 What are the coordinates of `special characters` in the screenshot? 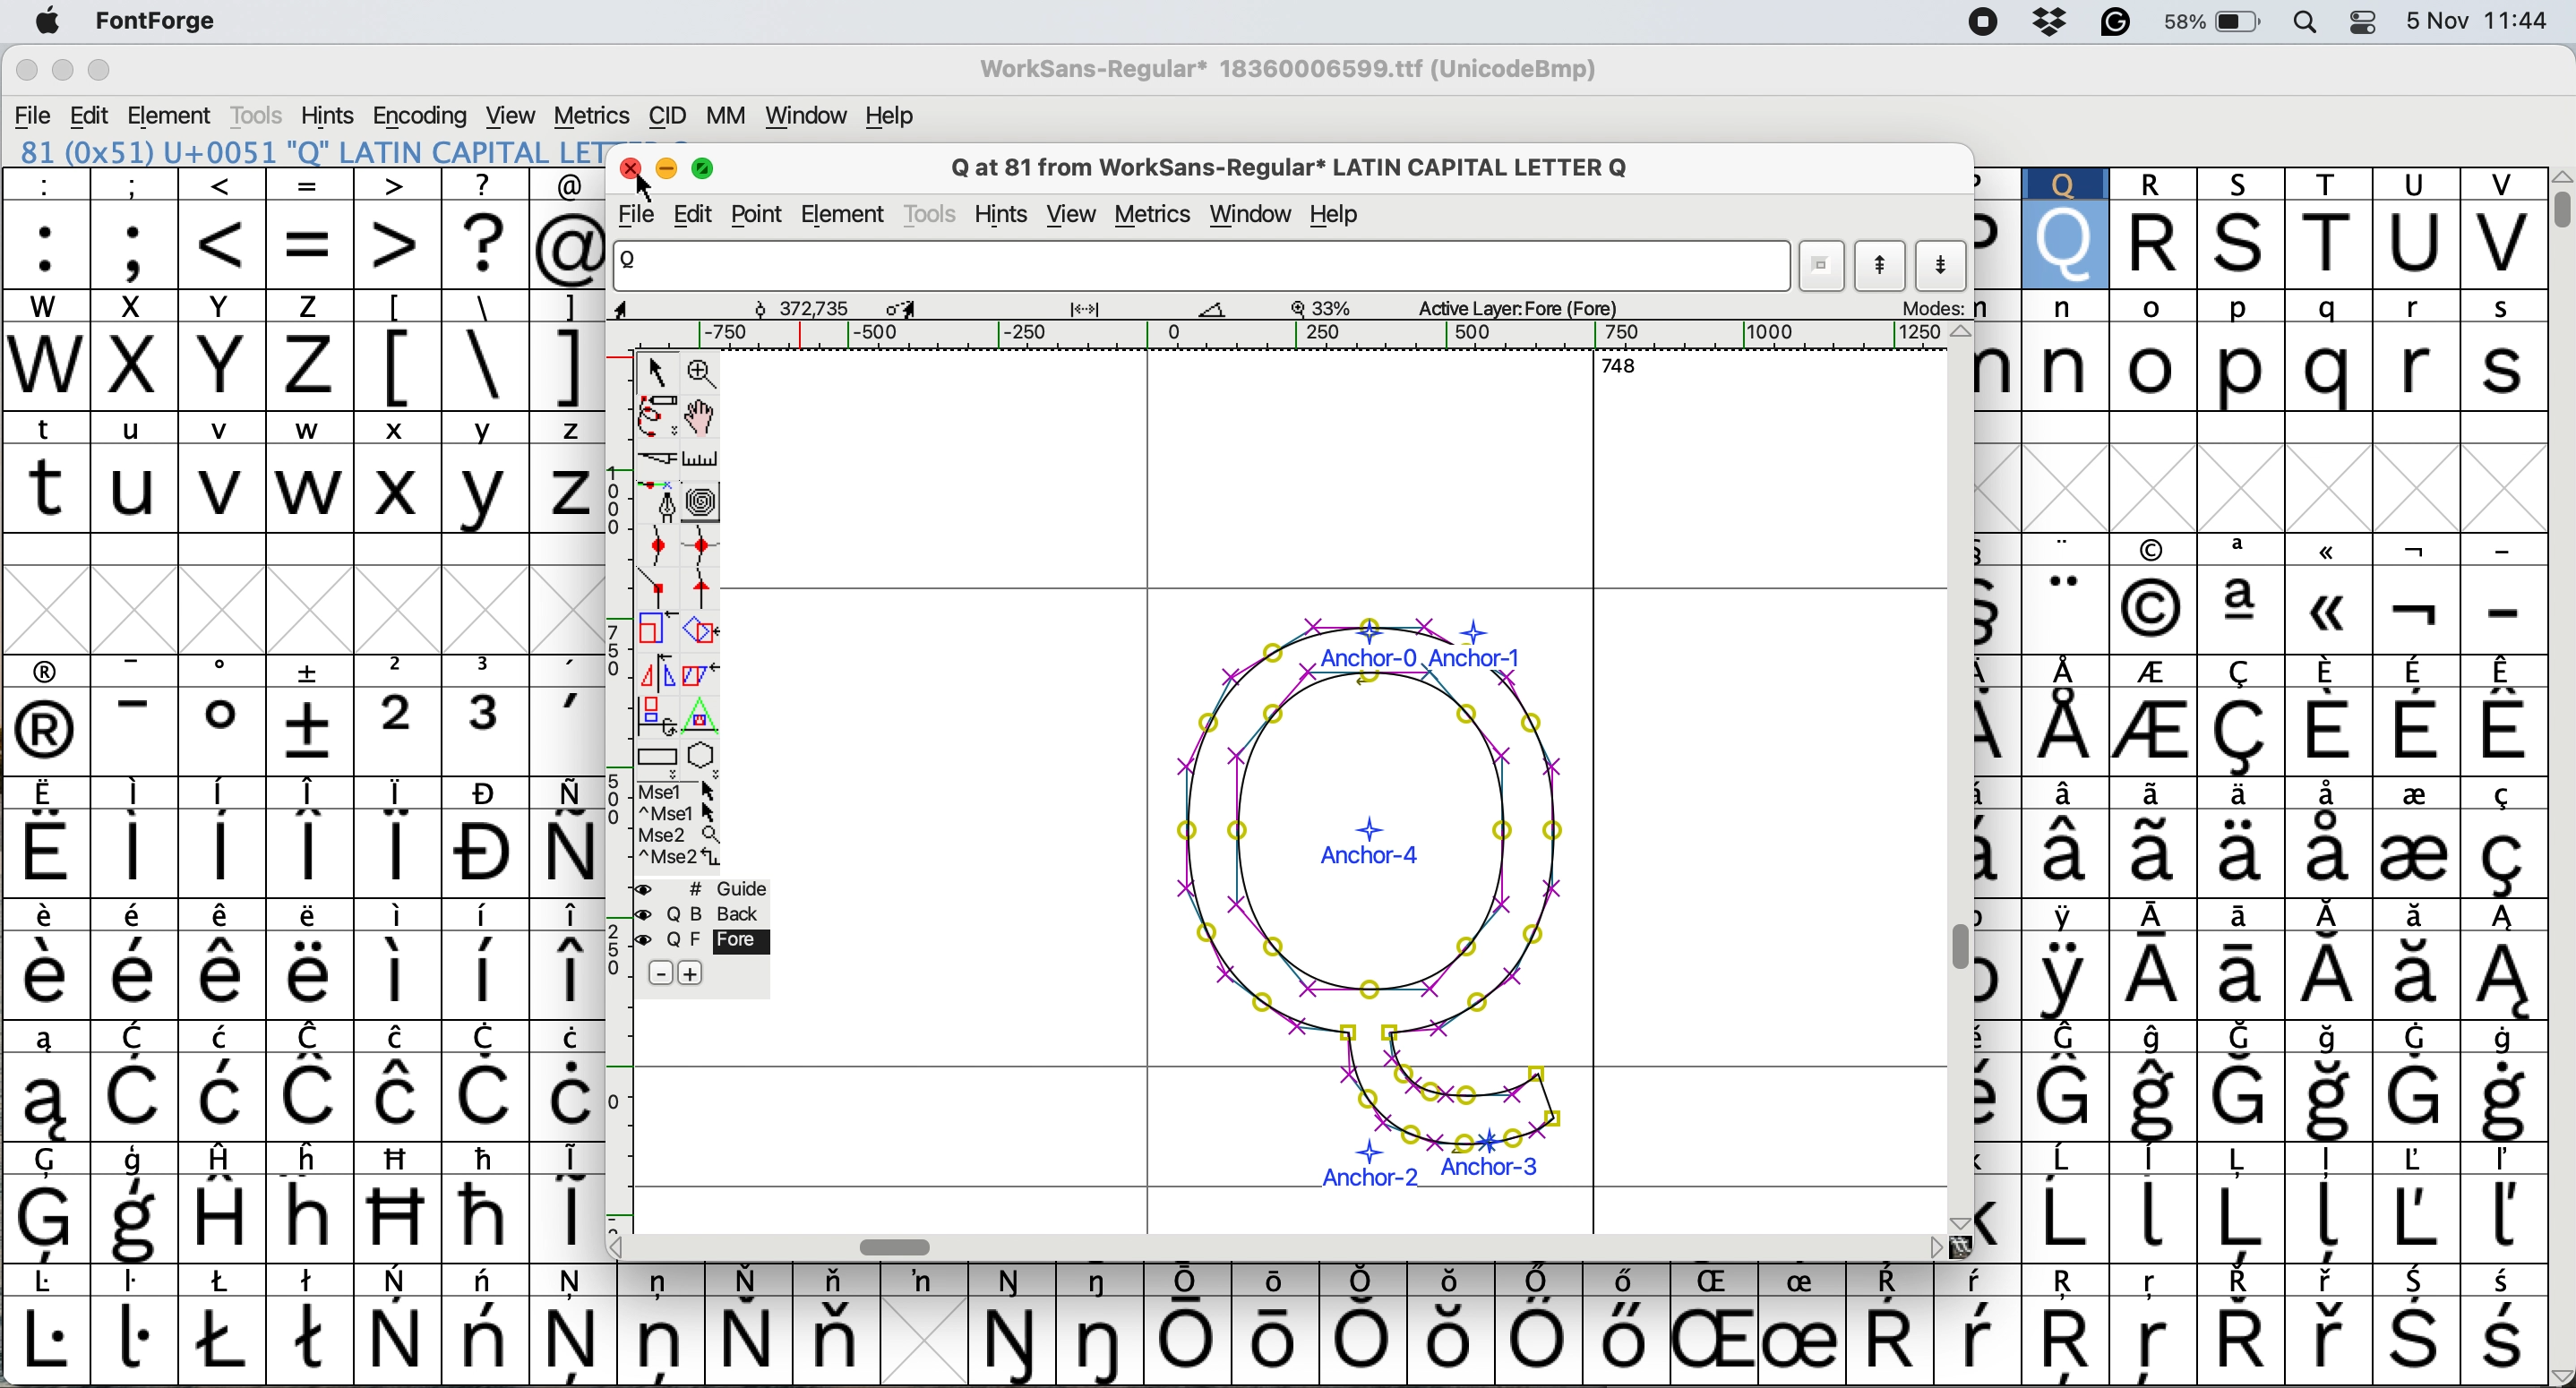 It's located at (303, 251).